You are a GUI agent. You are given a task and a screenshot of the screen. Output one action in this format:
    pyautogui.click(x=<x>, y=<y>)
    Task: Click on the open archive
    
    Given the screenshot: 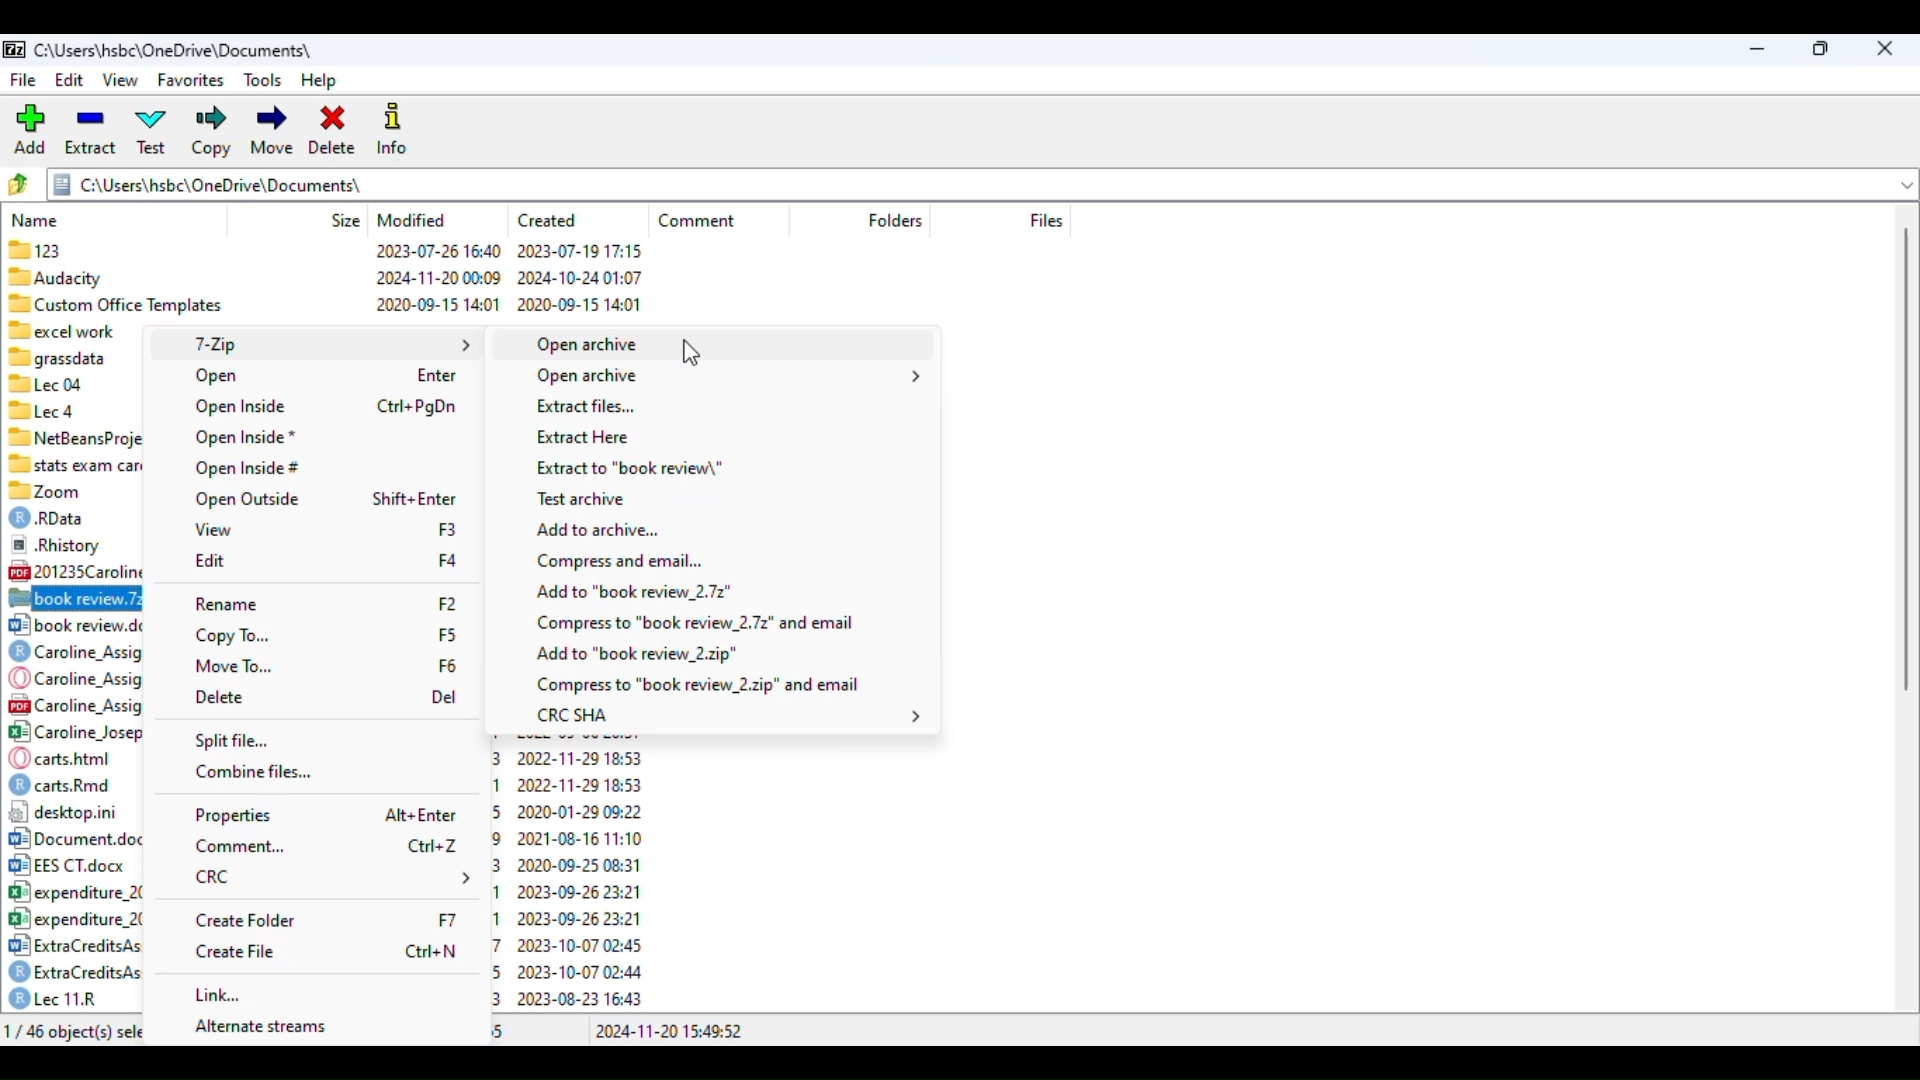 What is the action you would take?
    pyautogui.click(x=587, y=344)
    